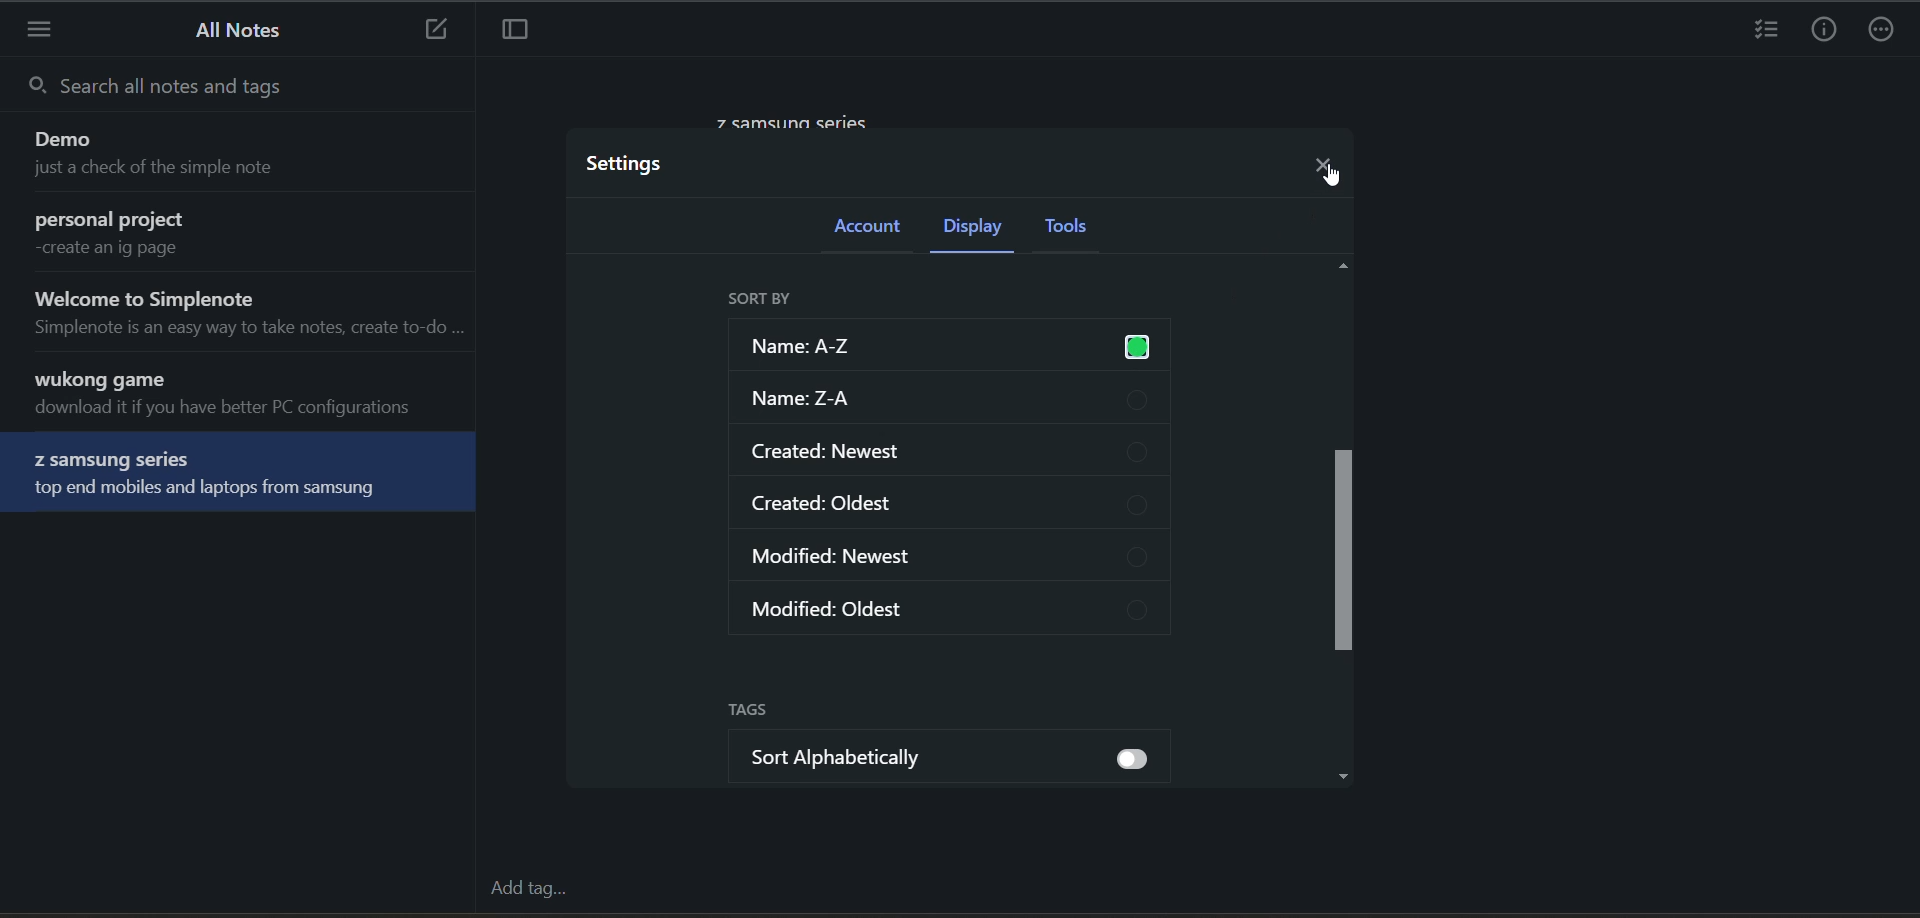 The image size is (1920, 918). Describe the element at coordinates (1763, 30) in the screenshot. I see `insert checklist` at that location.